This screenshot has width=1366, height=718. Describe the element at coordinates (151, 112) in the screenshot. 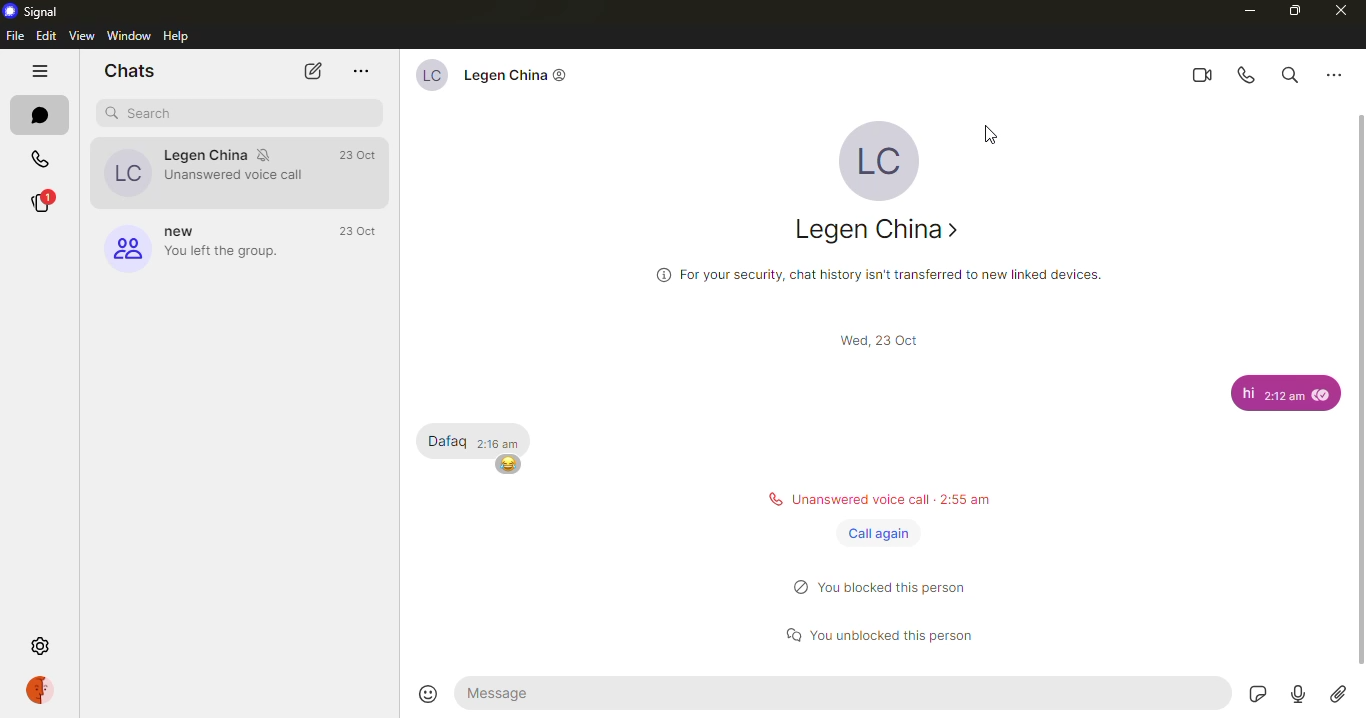

I see `search` at that location.